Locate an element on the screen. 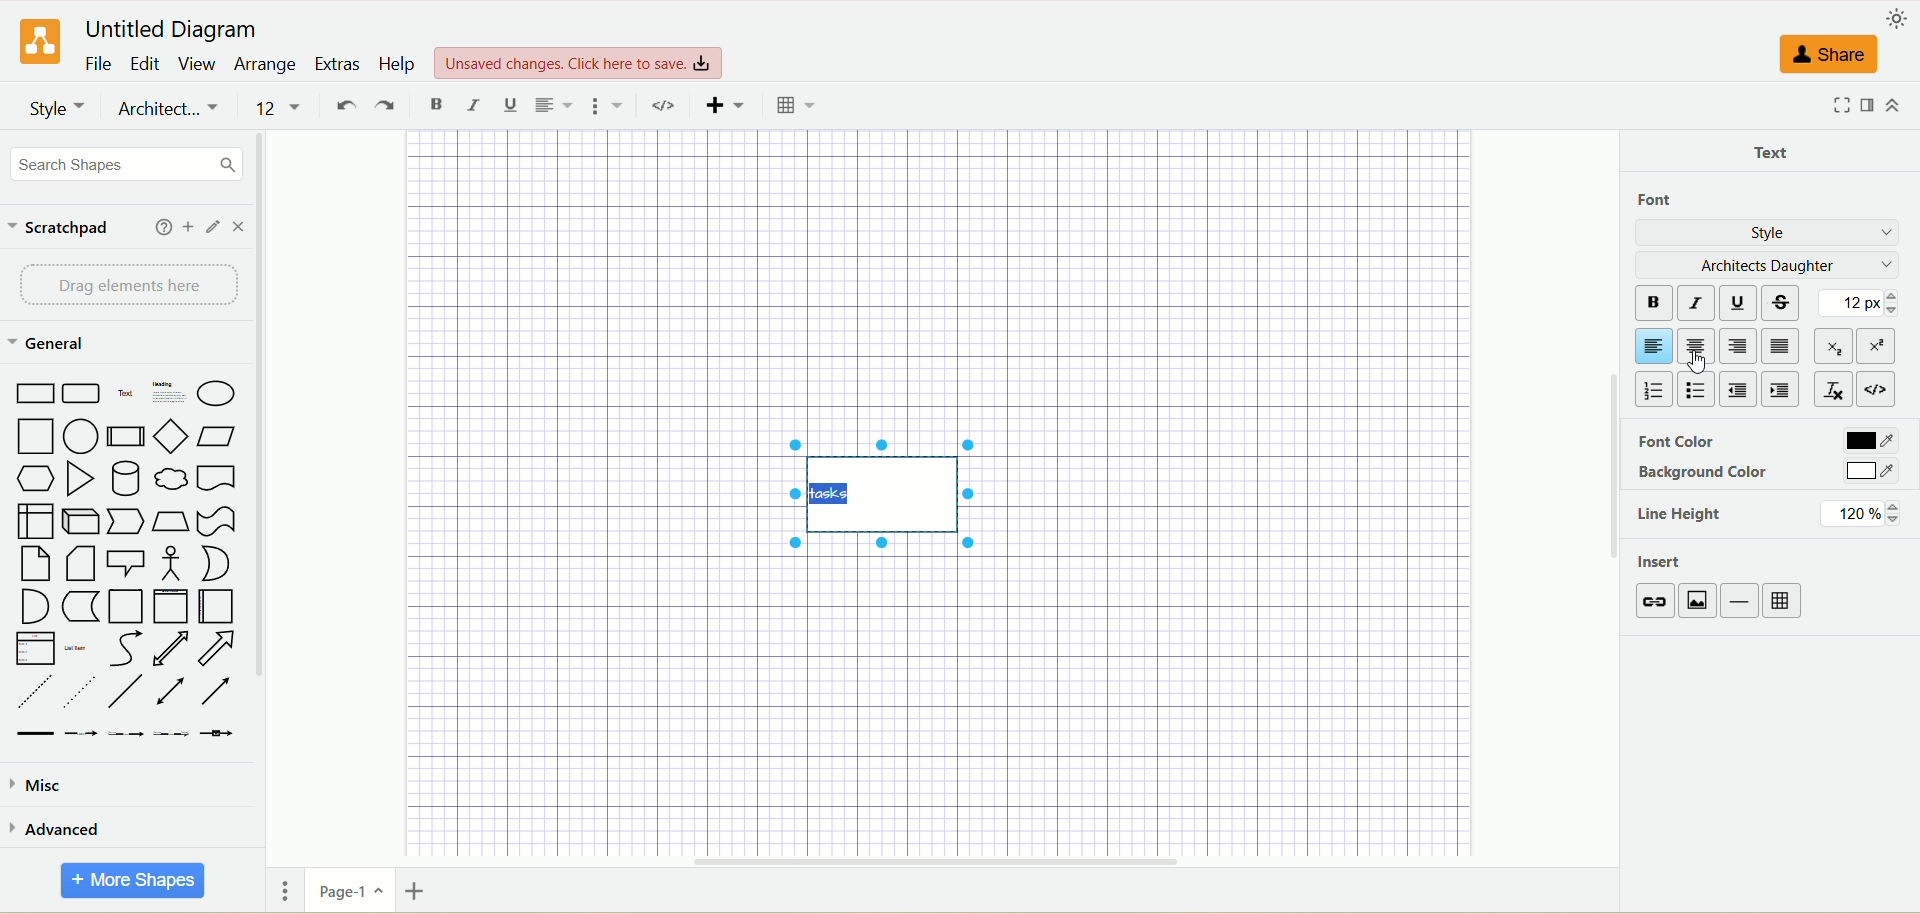 This screenshot has height=914, width=1920. tasks is located at coordinates (886, 496).